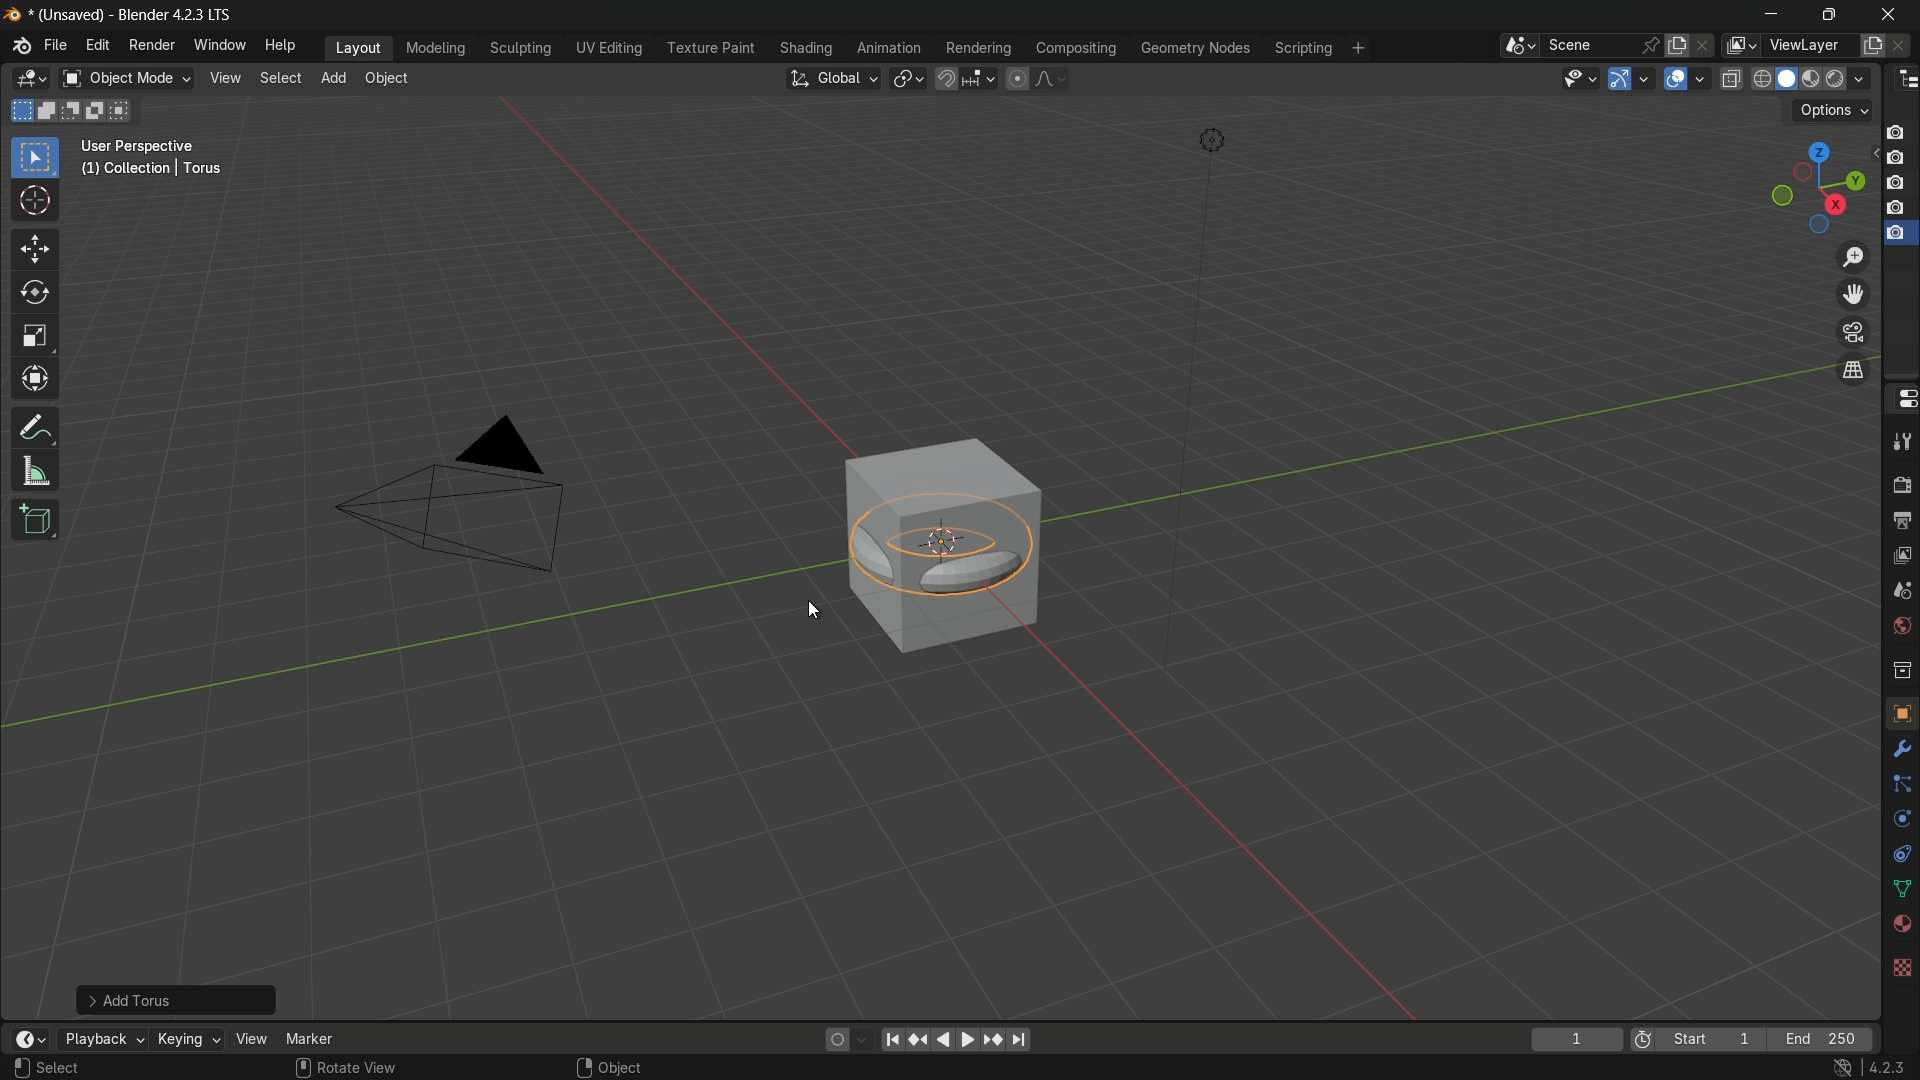 The height and width of the screenshot is (1080, 1920). What do you see at coordinates (278, 78) in the screenshot?
I see `select` at bounding box center [278, 78].